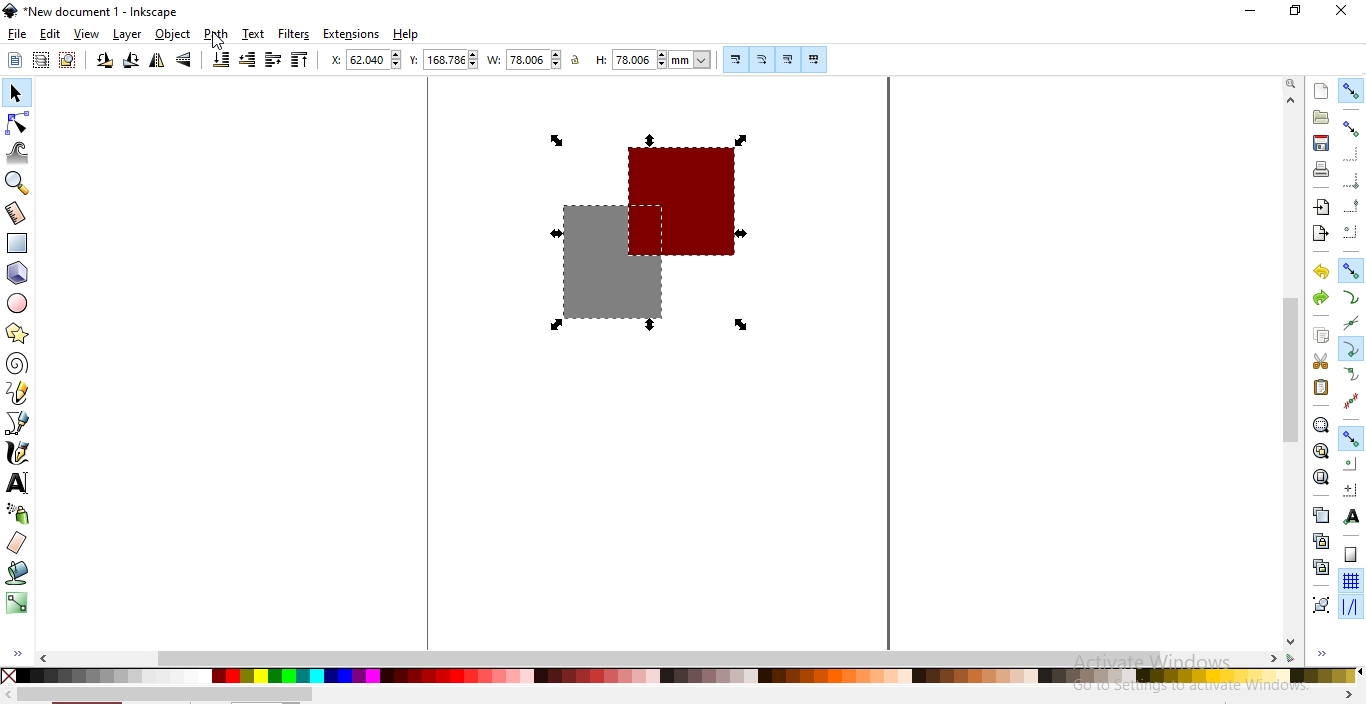 The width and height of the screenshot is (1366, 704). I want to click on edit, so click(49, 34).